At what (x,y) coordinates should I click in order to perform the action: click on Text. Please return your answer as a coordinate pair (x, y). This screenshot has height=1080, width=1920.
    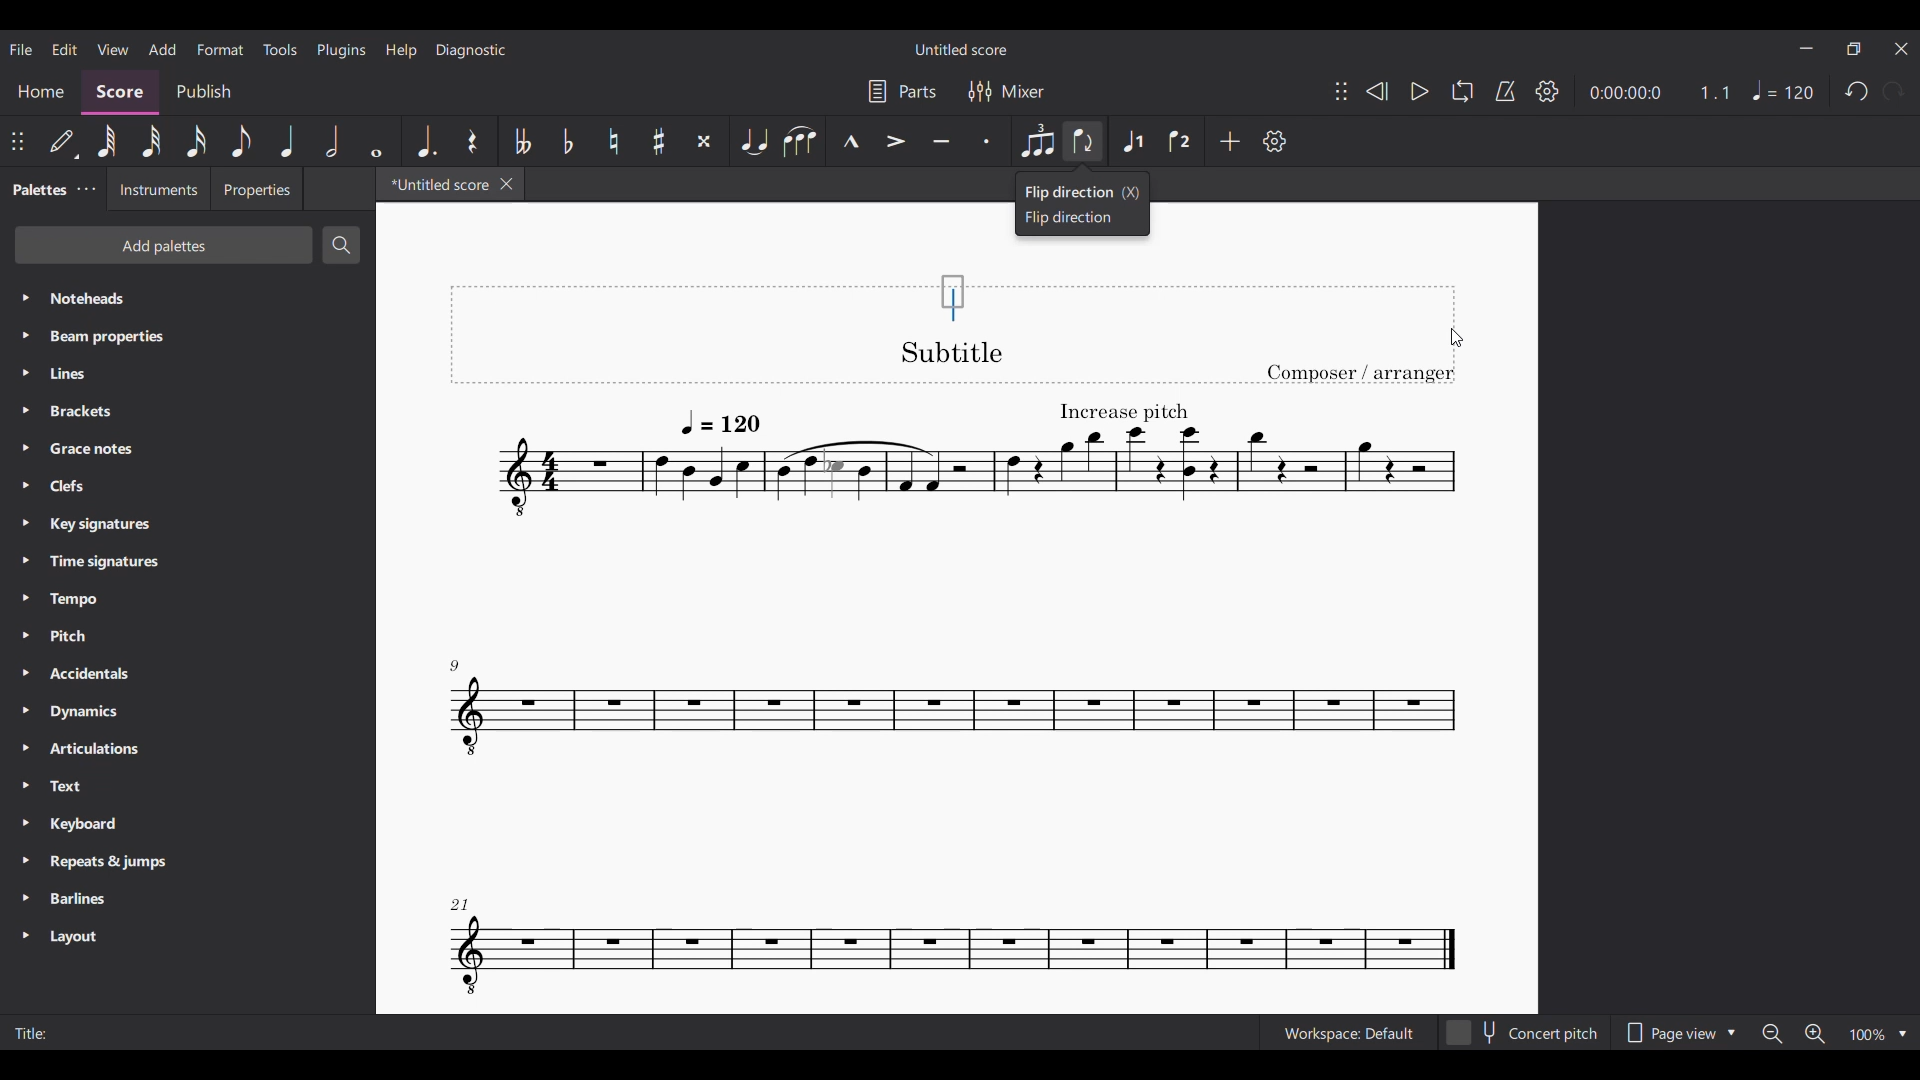
    Looking at the image, I should click on (188, 786).